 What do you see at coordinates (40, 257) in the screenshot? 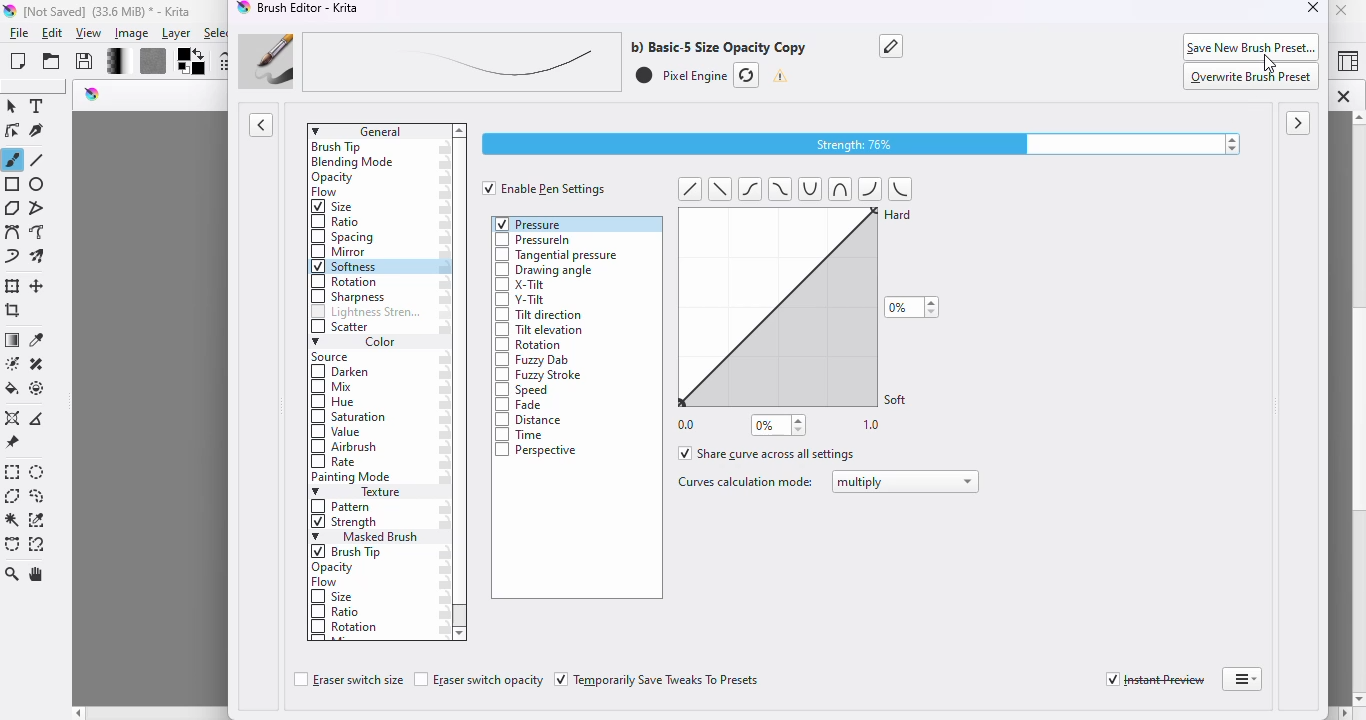
I see `multibrush tool` at bounding box center [40, 257].